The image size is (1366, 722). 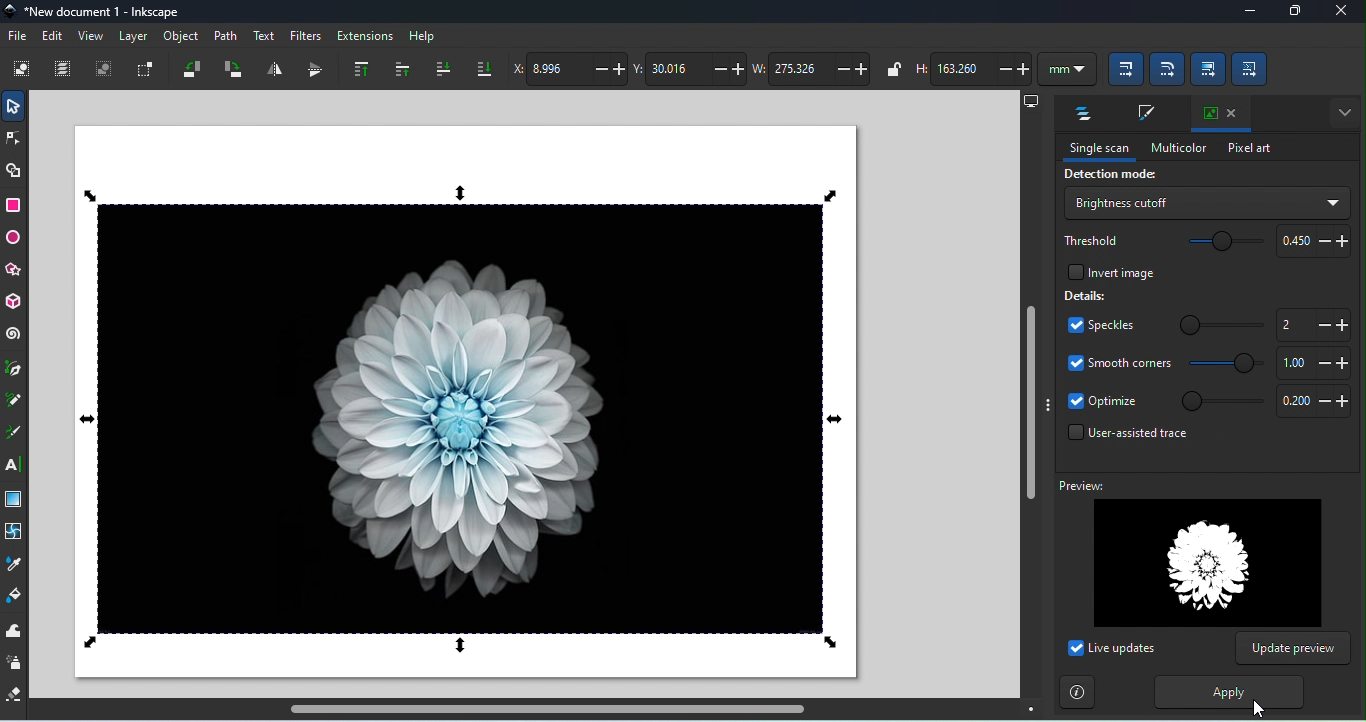 What do you see at coordinates (1252, 70) in the screenshot?
I see `Move patterns (in fill or stroke) along with the objects)` at bounding box center [1252, 70].